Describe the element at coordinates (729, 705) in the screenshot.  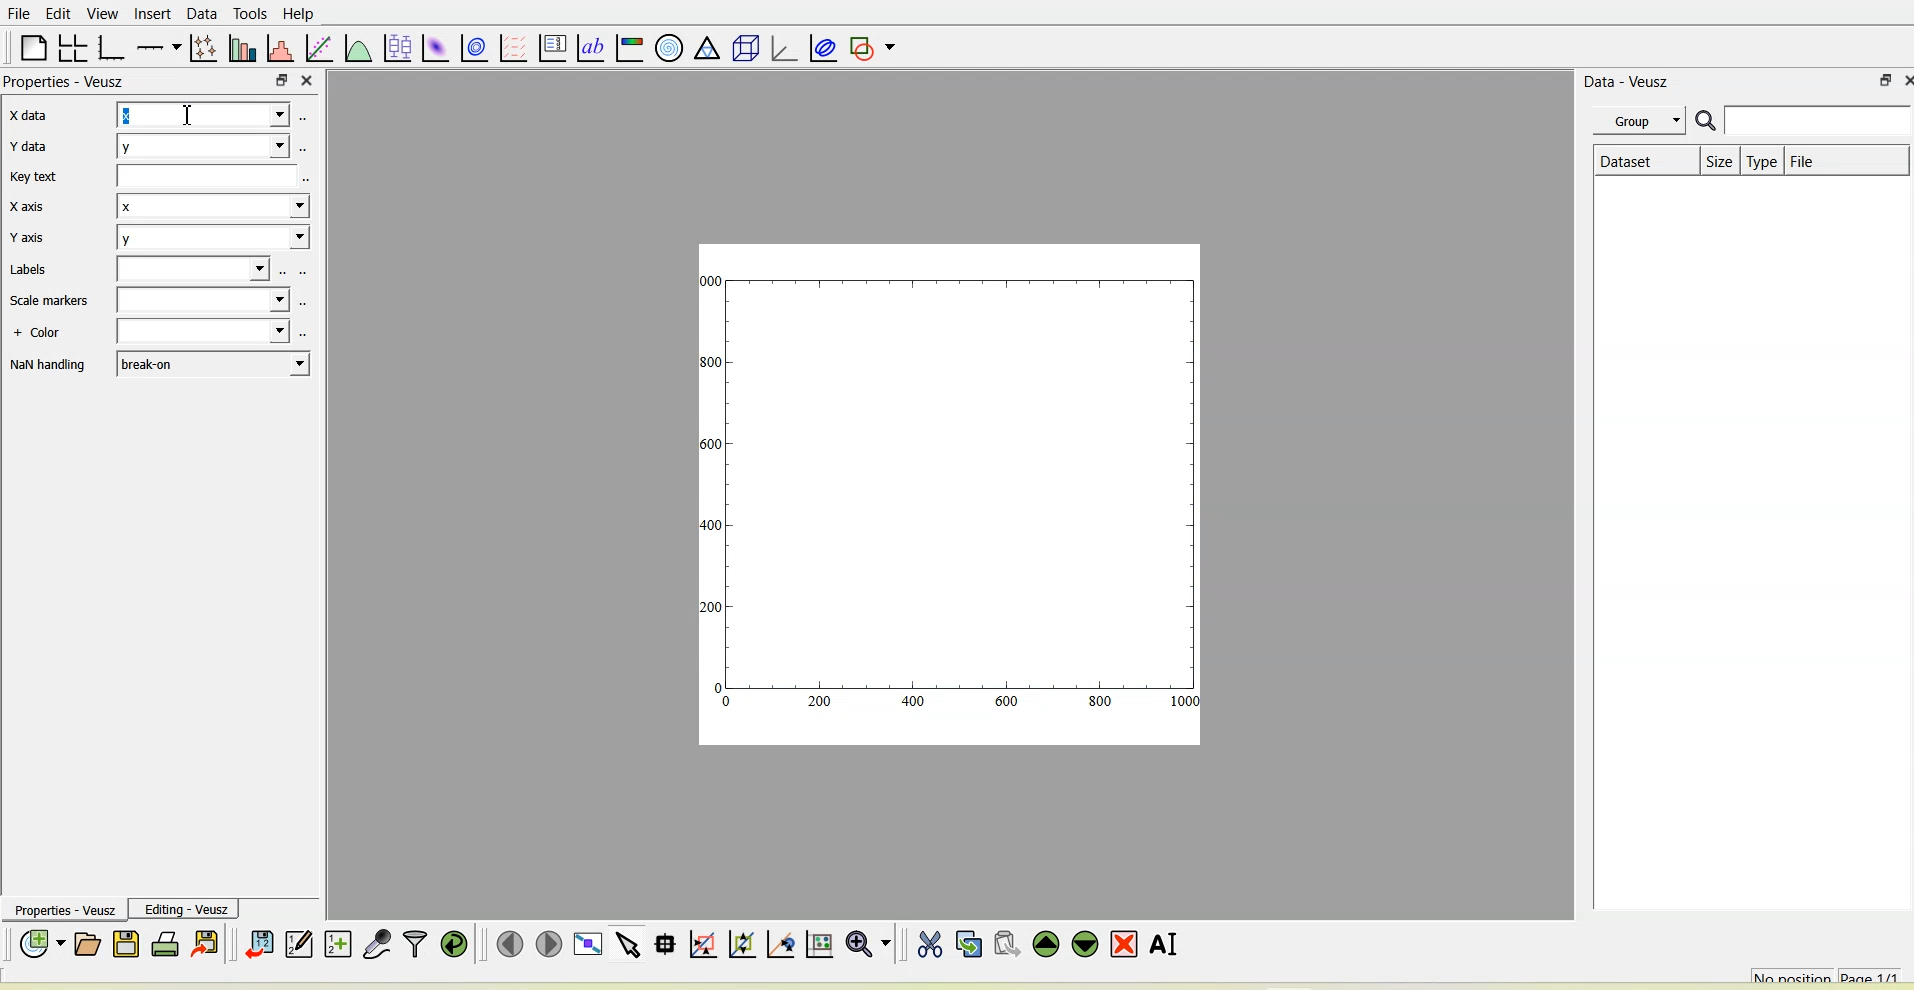
I see `0` at that location.